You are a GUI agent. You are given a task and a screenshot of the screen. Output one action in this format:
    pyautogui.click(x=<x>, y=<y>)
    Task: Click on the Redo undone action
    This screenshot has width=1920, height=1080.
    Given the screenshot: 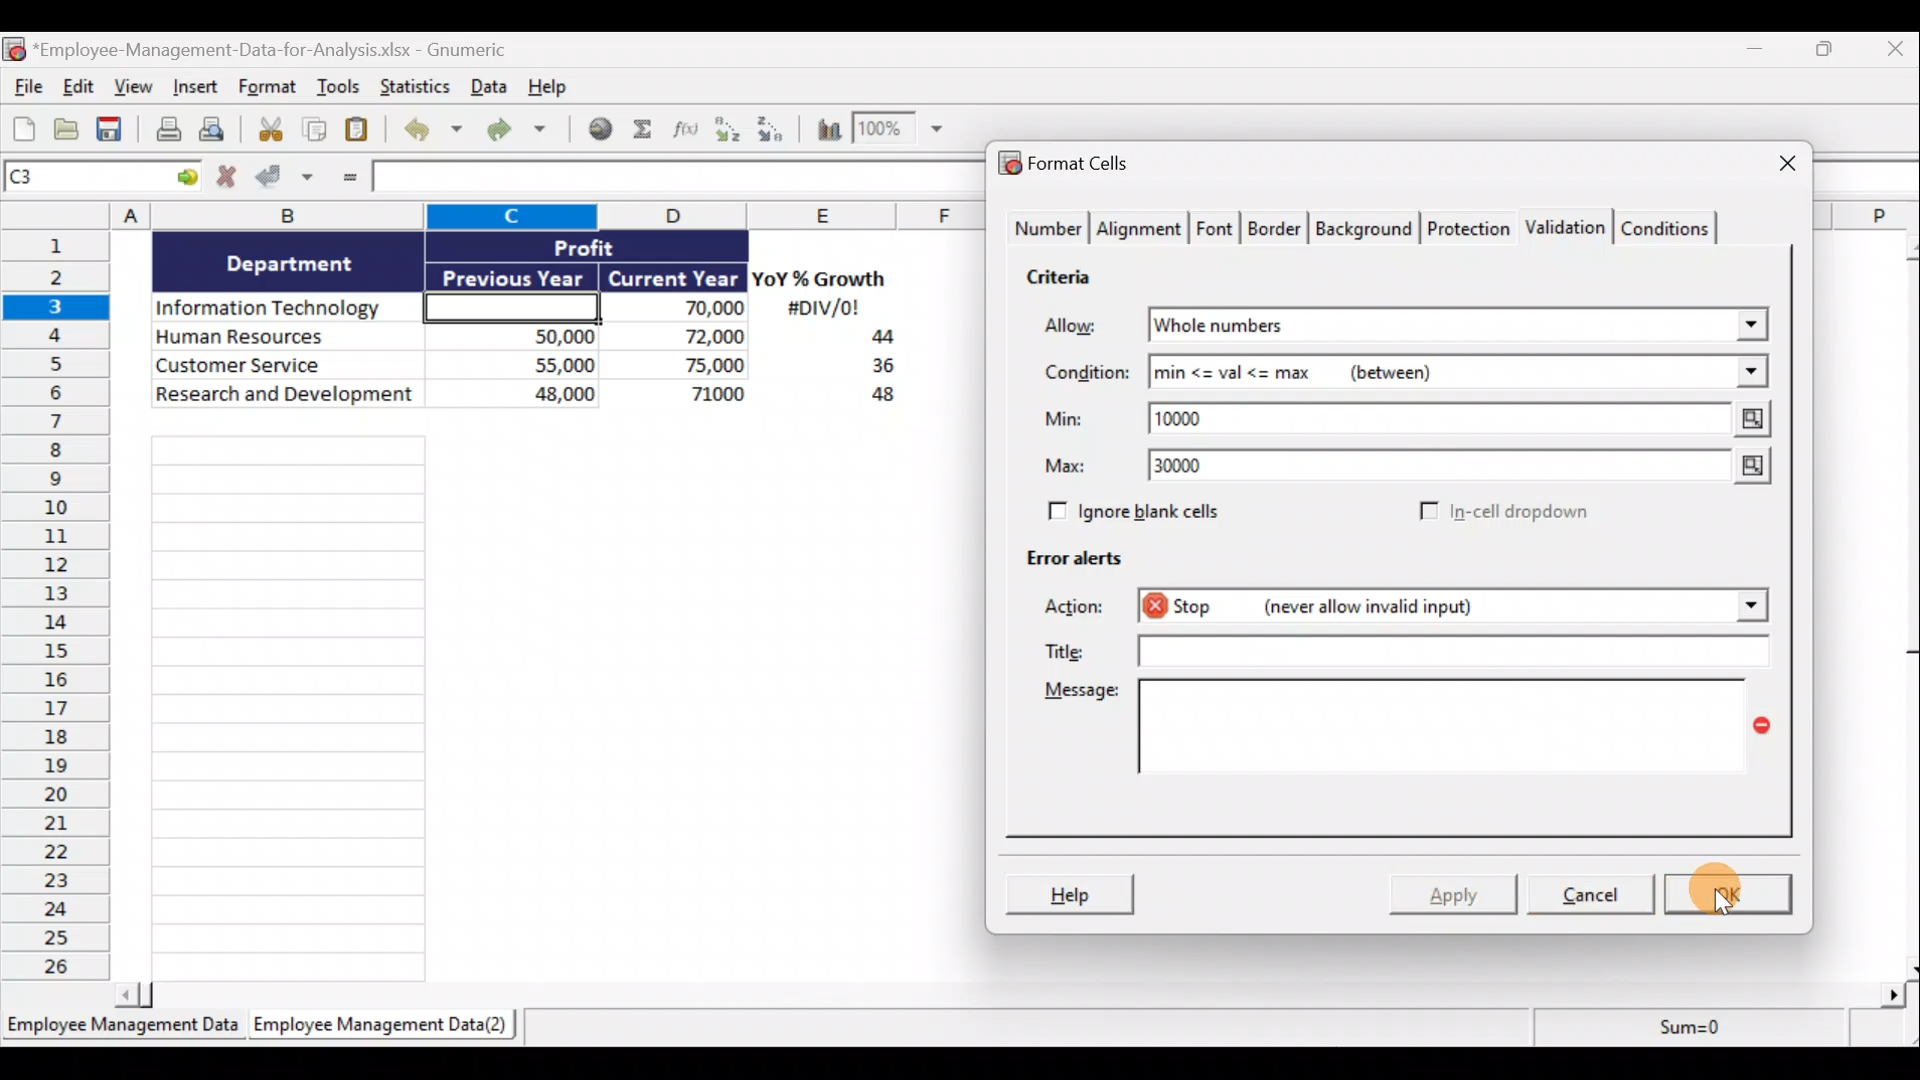 What is the action you would take?
    pyautogui.click(x=525, y=130)
    